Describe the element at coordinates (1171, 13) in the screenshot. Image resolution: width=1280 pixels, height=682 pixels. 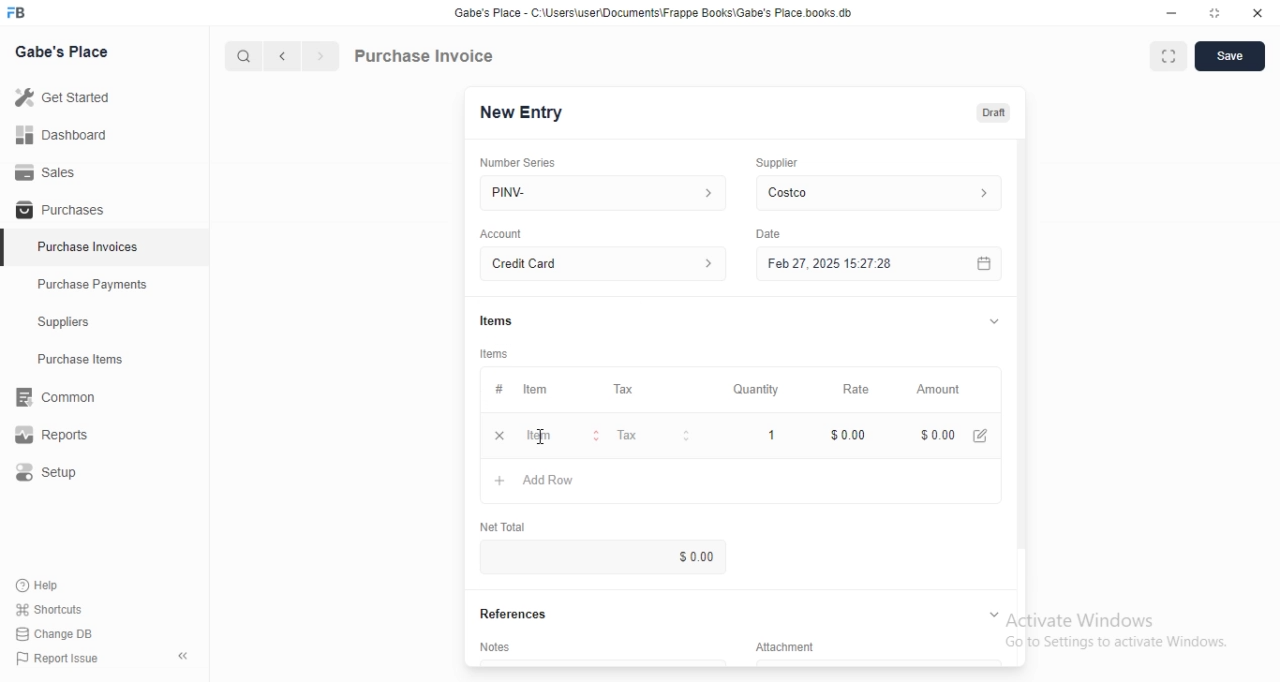
I see `Minimize` at that location.